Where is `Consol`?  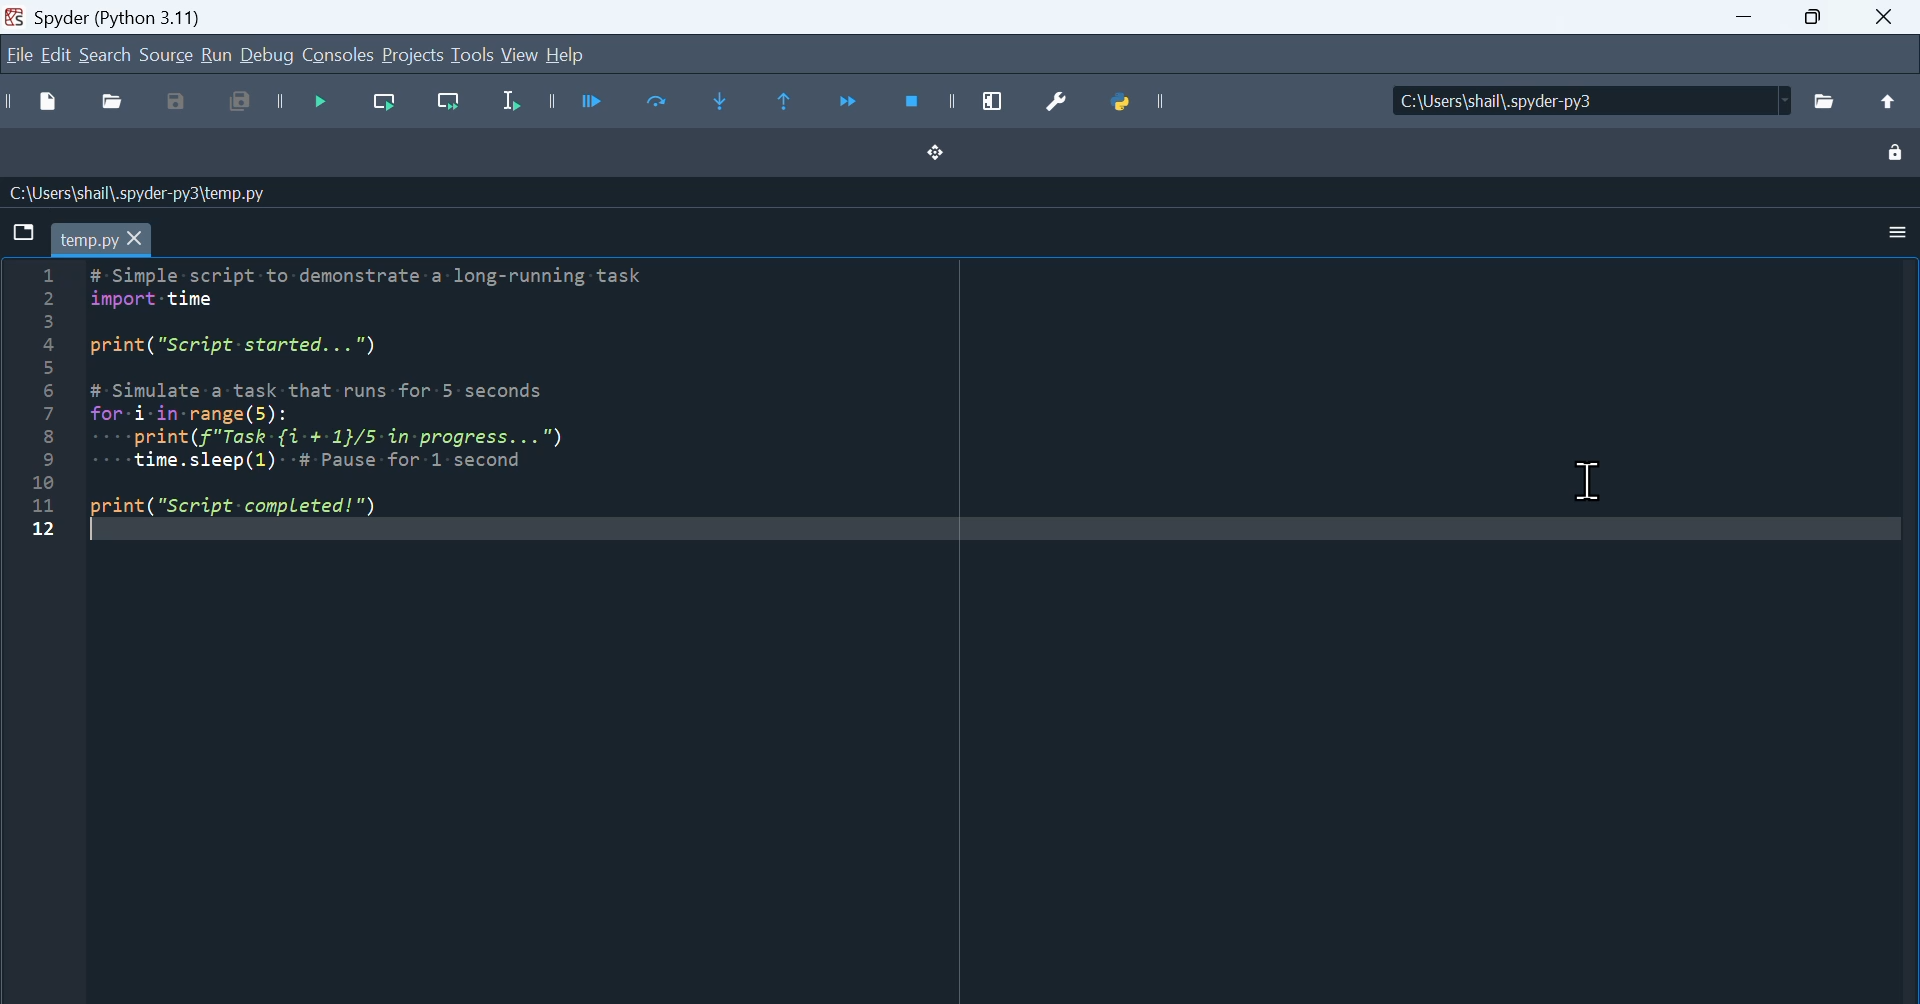 Consol is located at coordinates (338, 53).